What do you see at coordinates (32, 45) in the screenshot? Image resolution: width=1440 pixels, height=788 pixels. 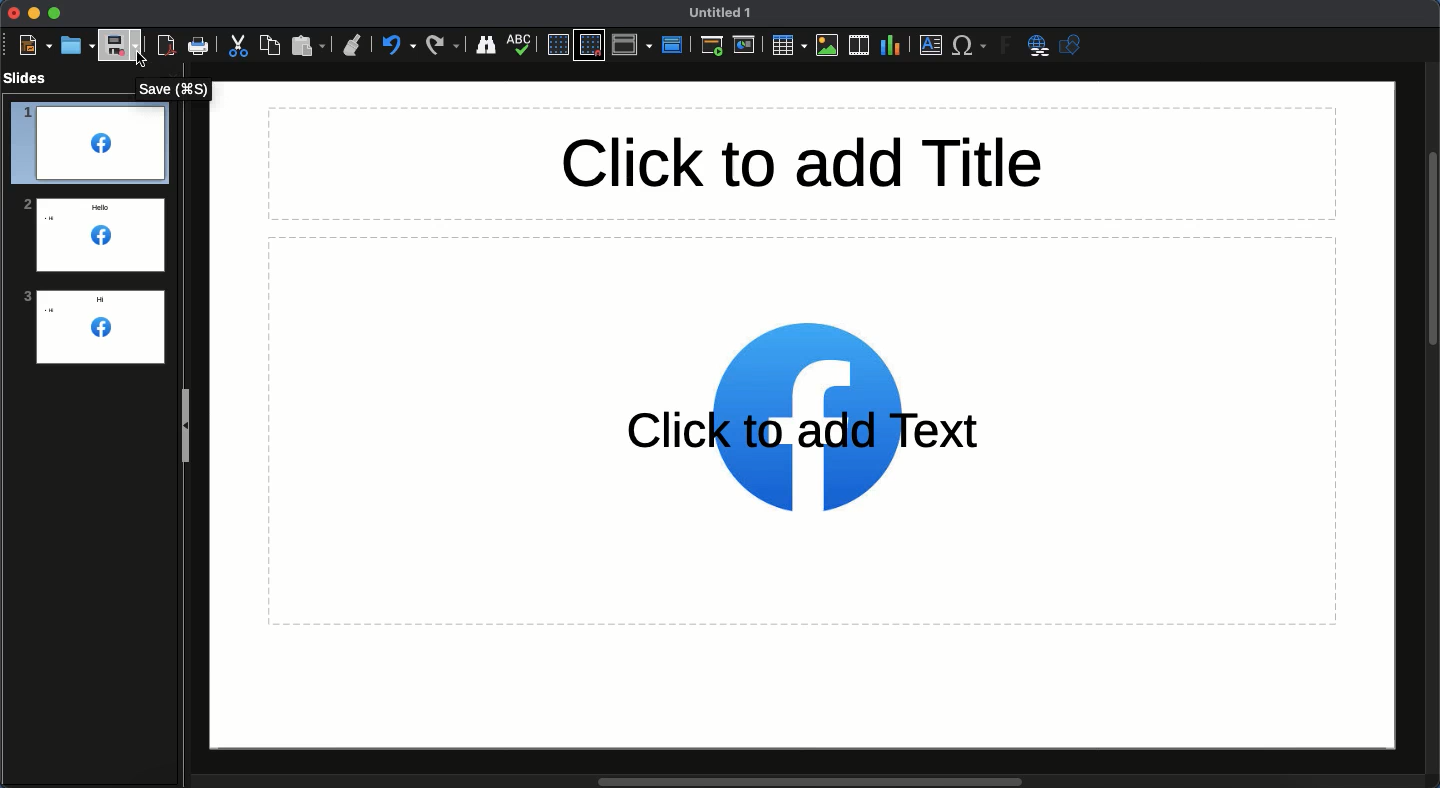 I see `New` at bounding box center [32, 45].